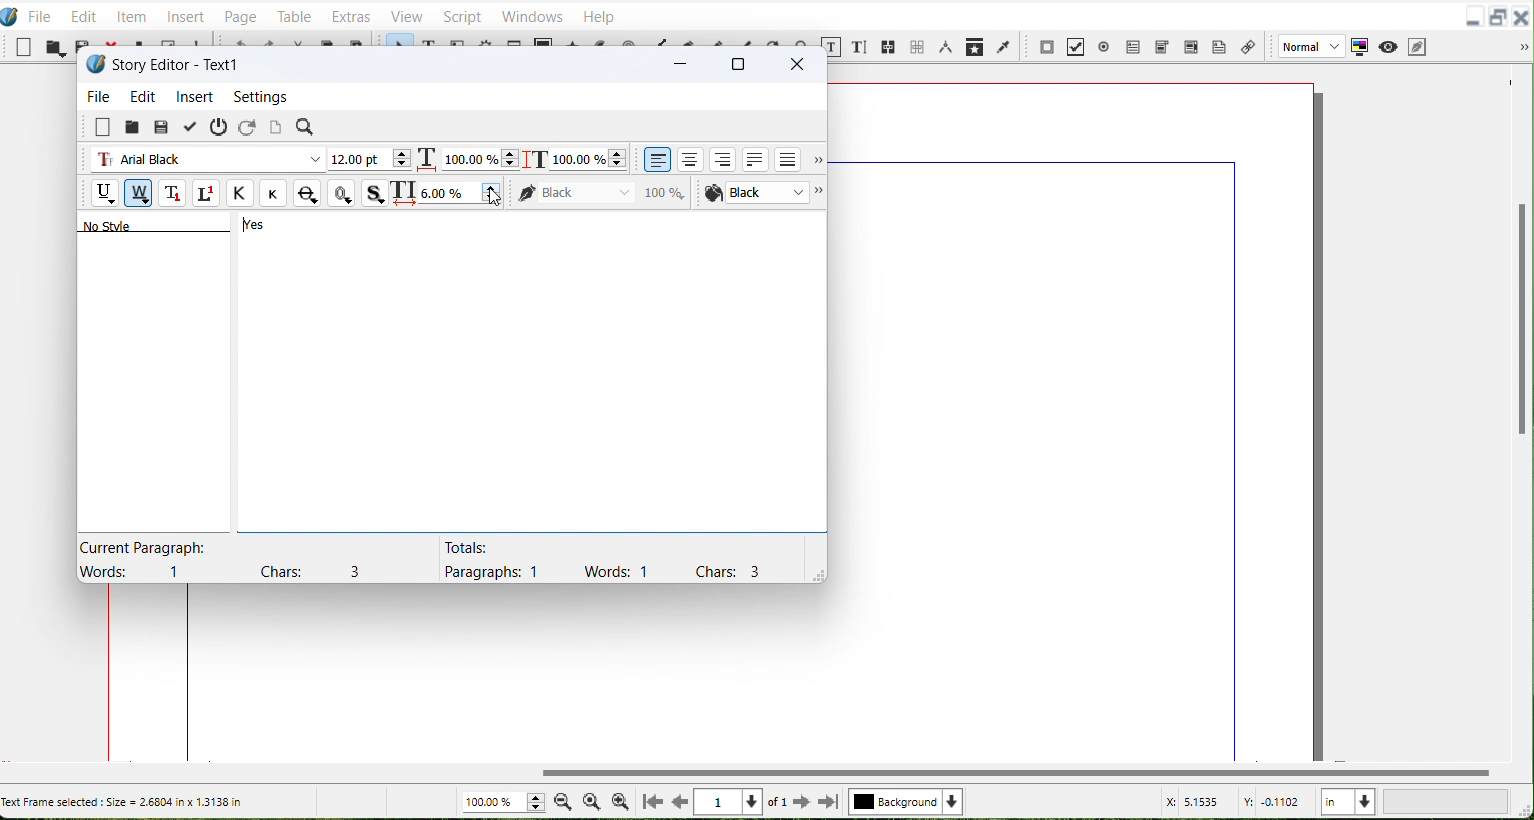 This screenshot has width=1534, height=820. What do you see at coordinates (275, 126) in the screenshot?
I see `Update text frame` at bounding box center [275, 126].